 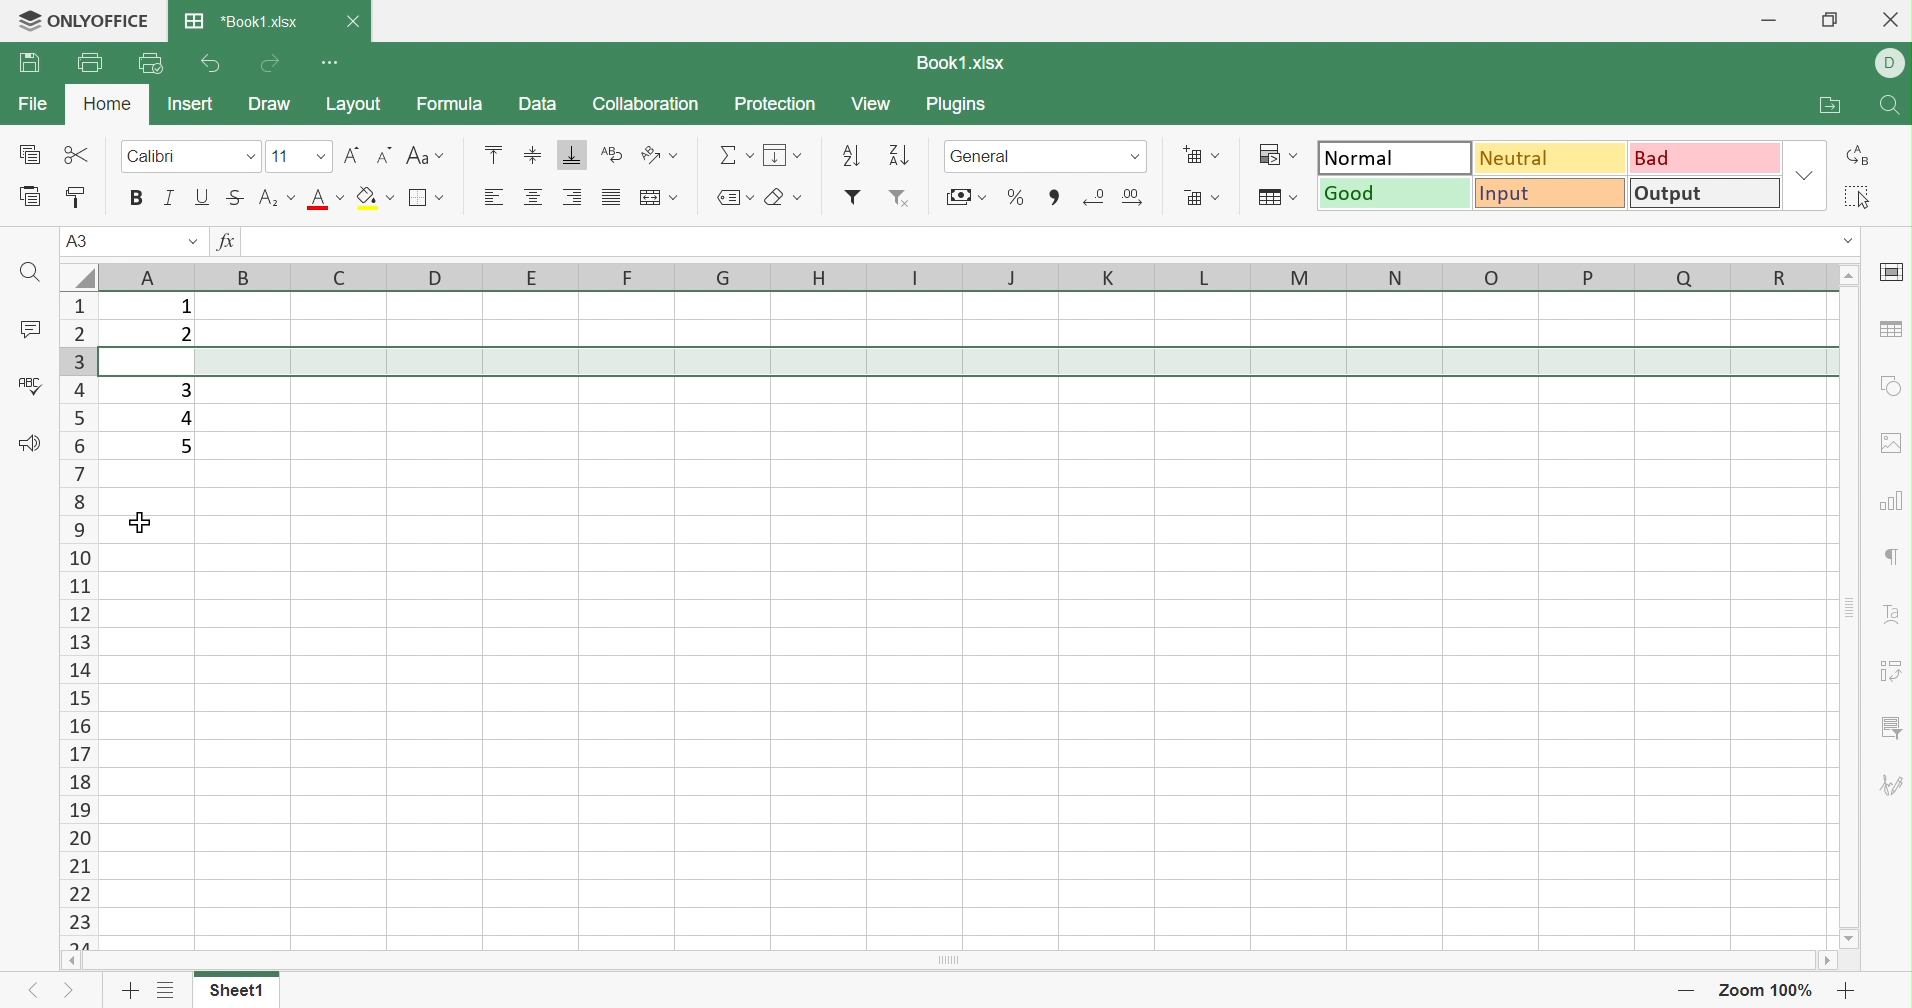 What do you see at coordinates (724, 201) in the screenshot?
I see `Named ranges` at bounding box center [724, 201].